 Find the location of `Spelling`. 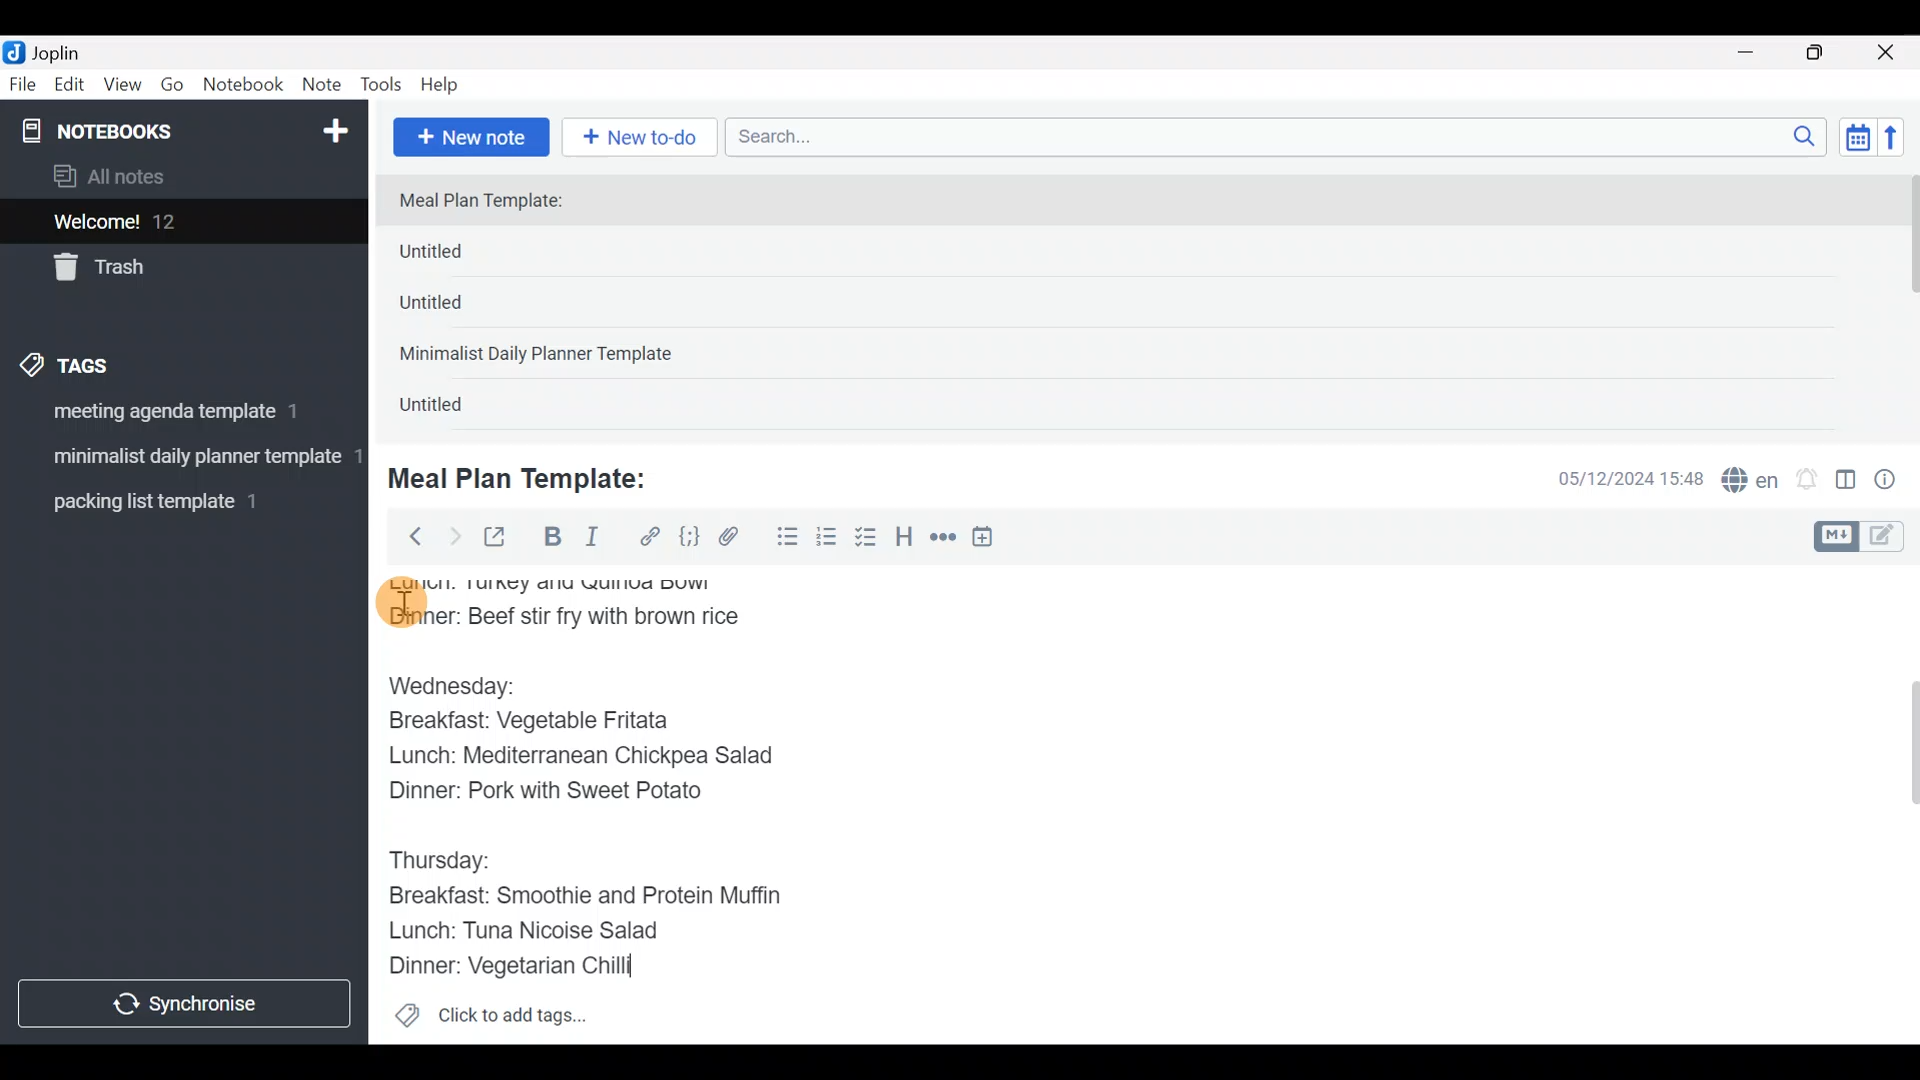

Spelling is located at coordinates (1751, 482).